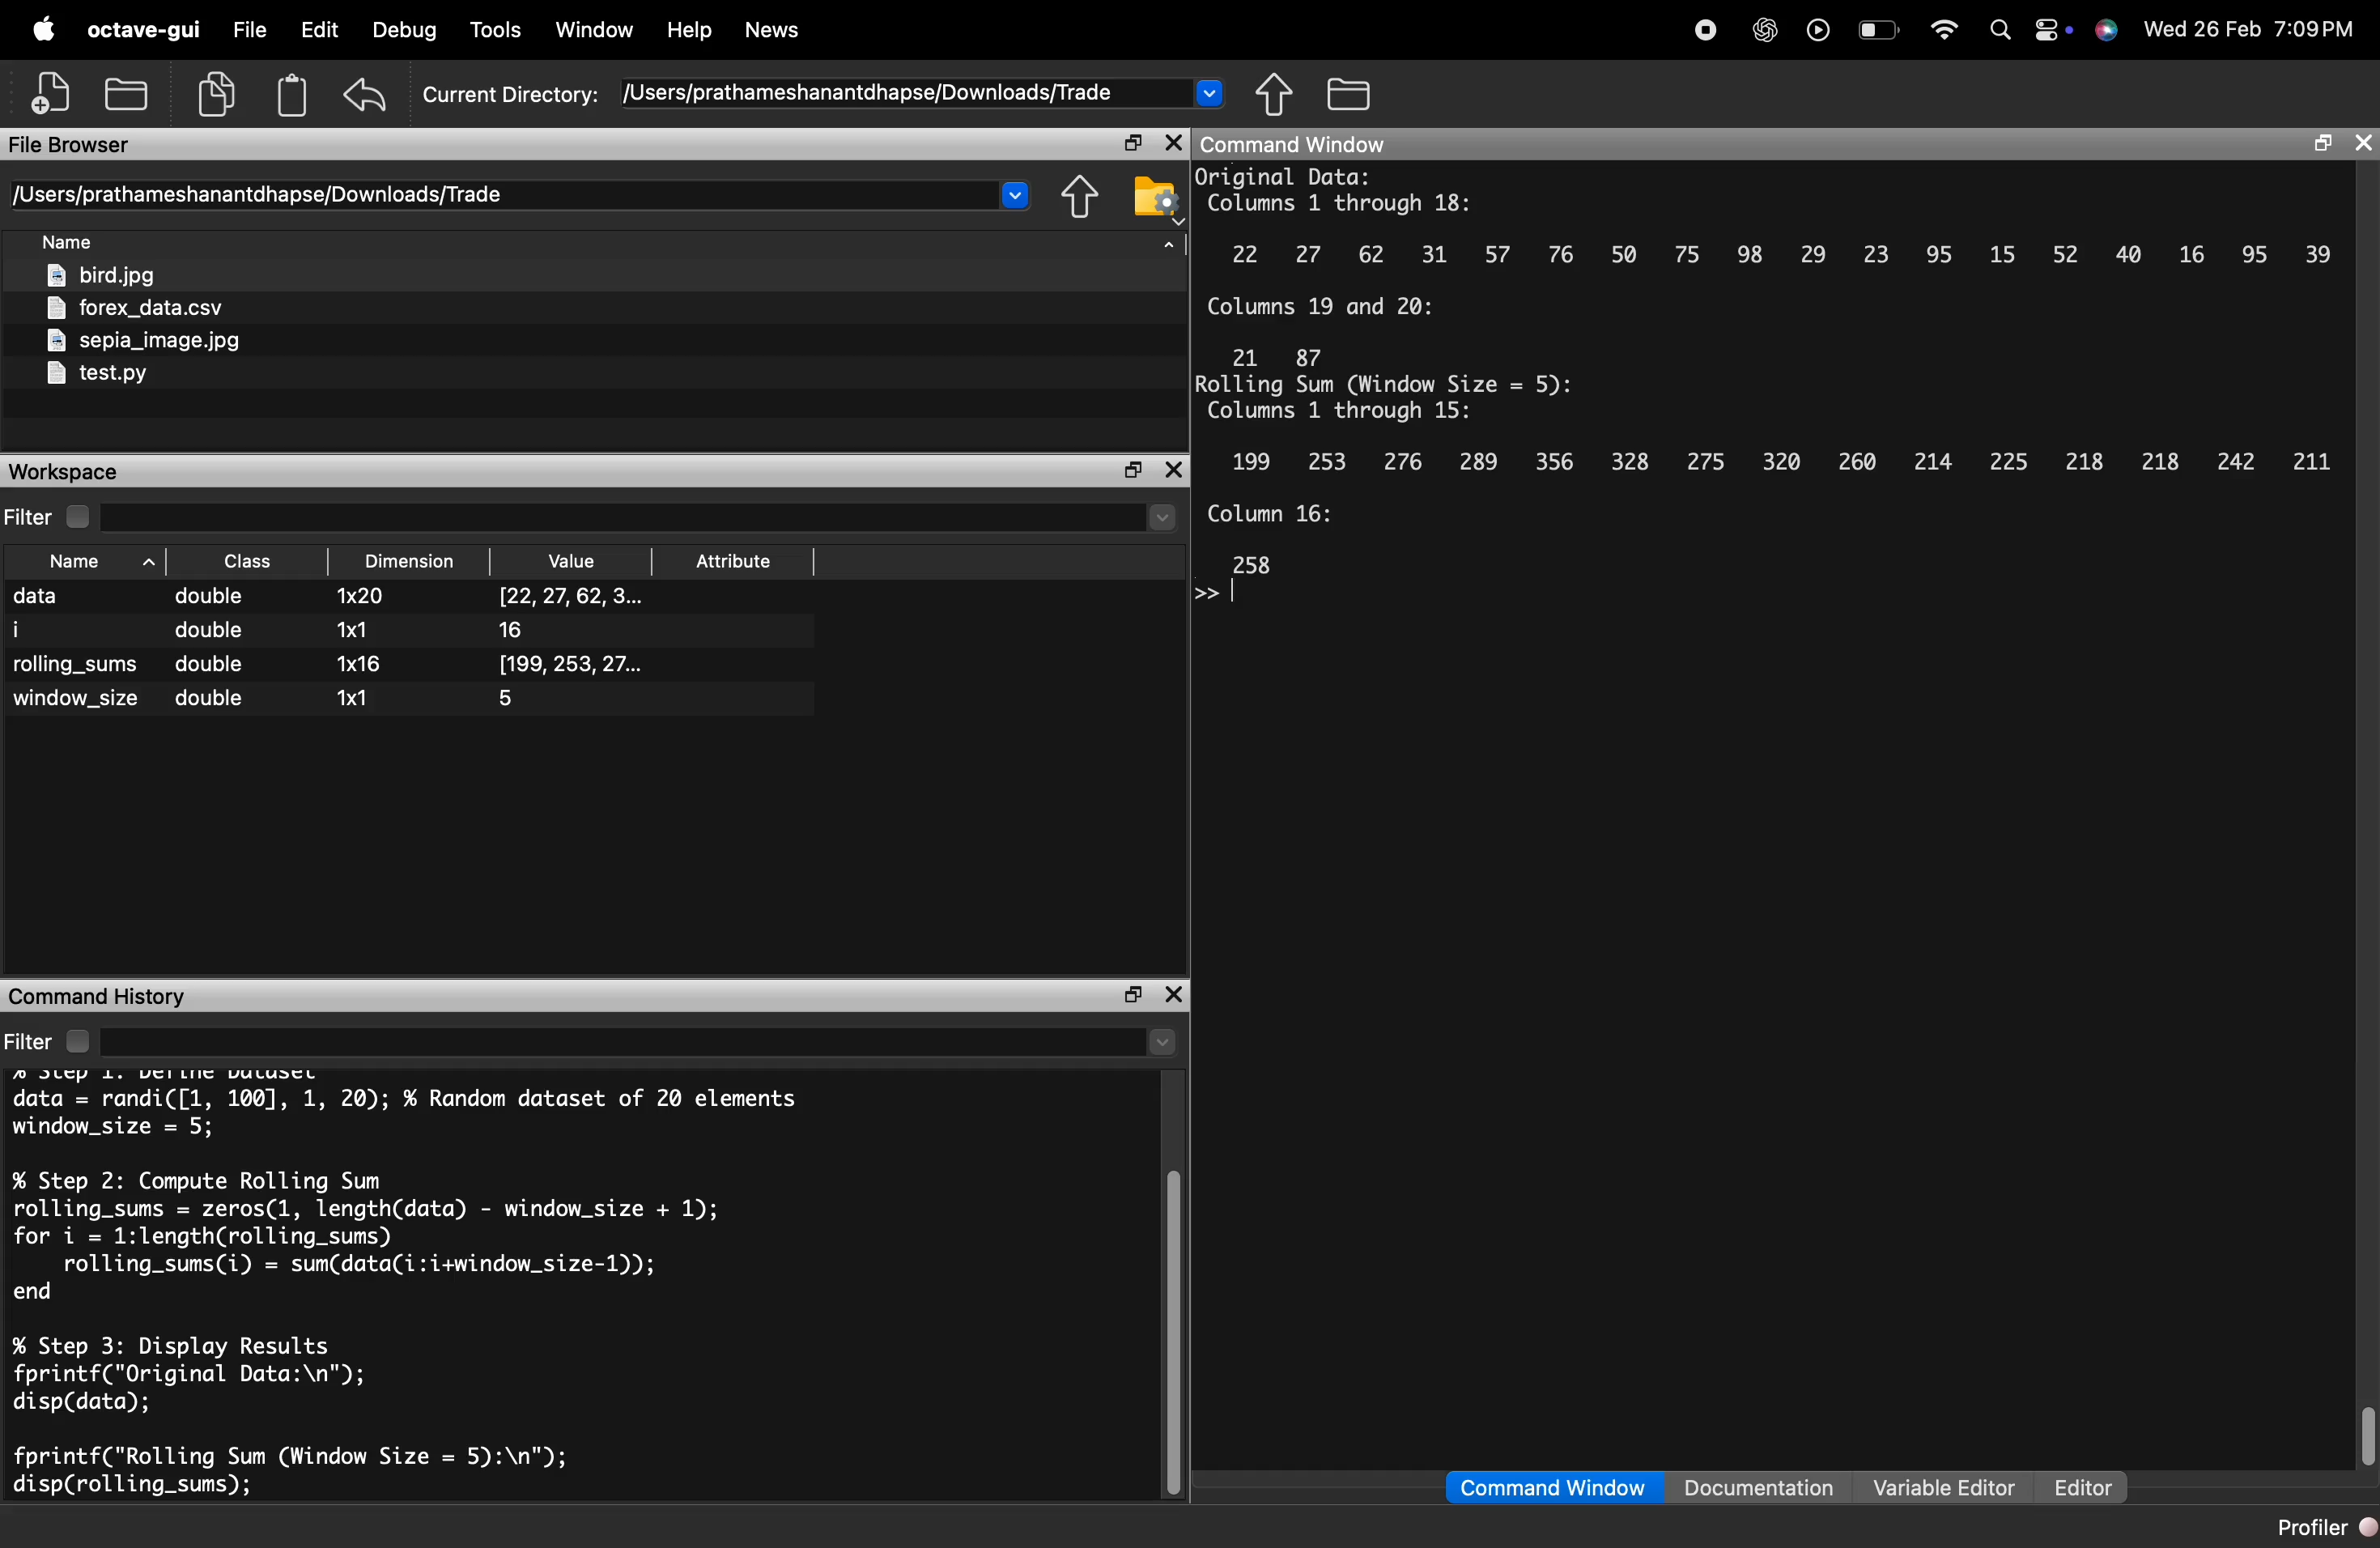 This screenshot has height=1548, width=2380. Describe the element at coordinates (81, 647) in the screenshot. I see `name` at that location.